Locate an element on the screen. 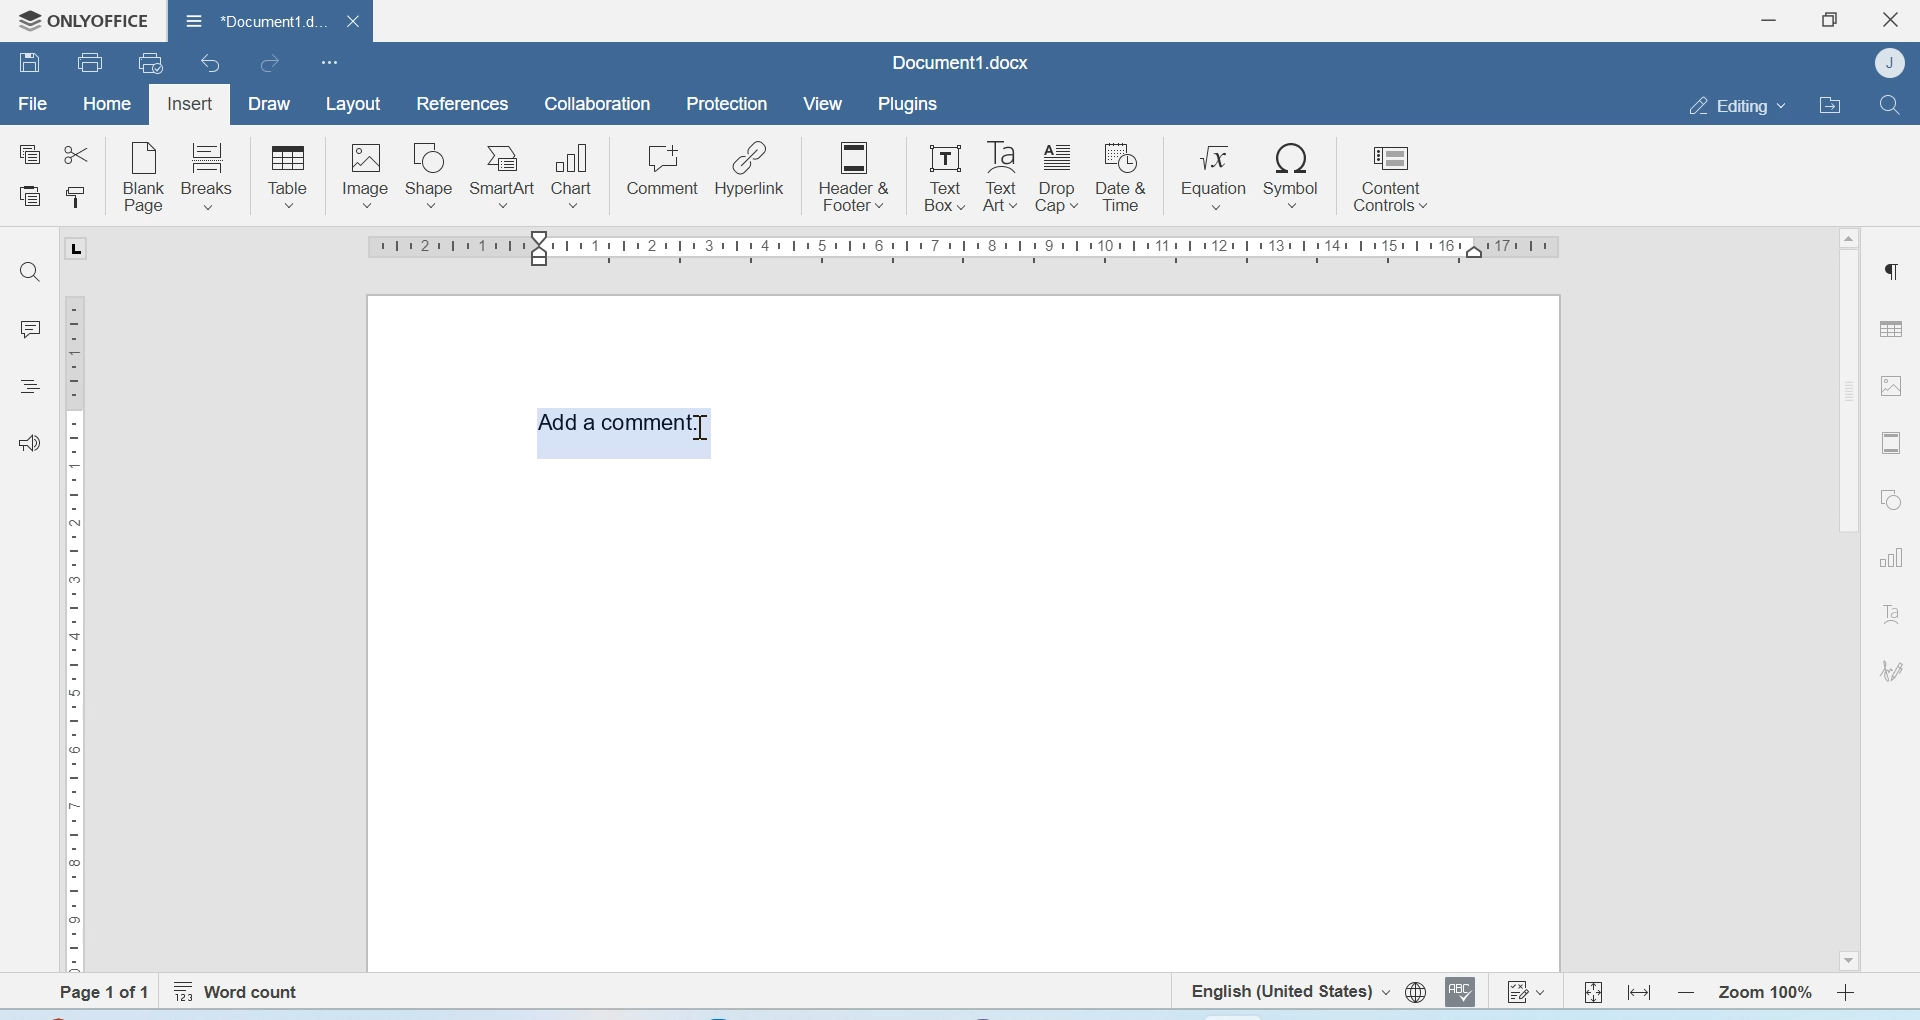 This screenshot has height=1020, width=1920. File is located at coordinates (32, 104).